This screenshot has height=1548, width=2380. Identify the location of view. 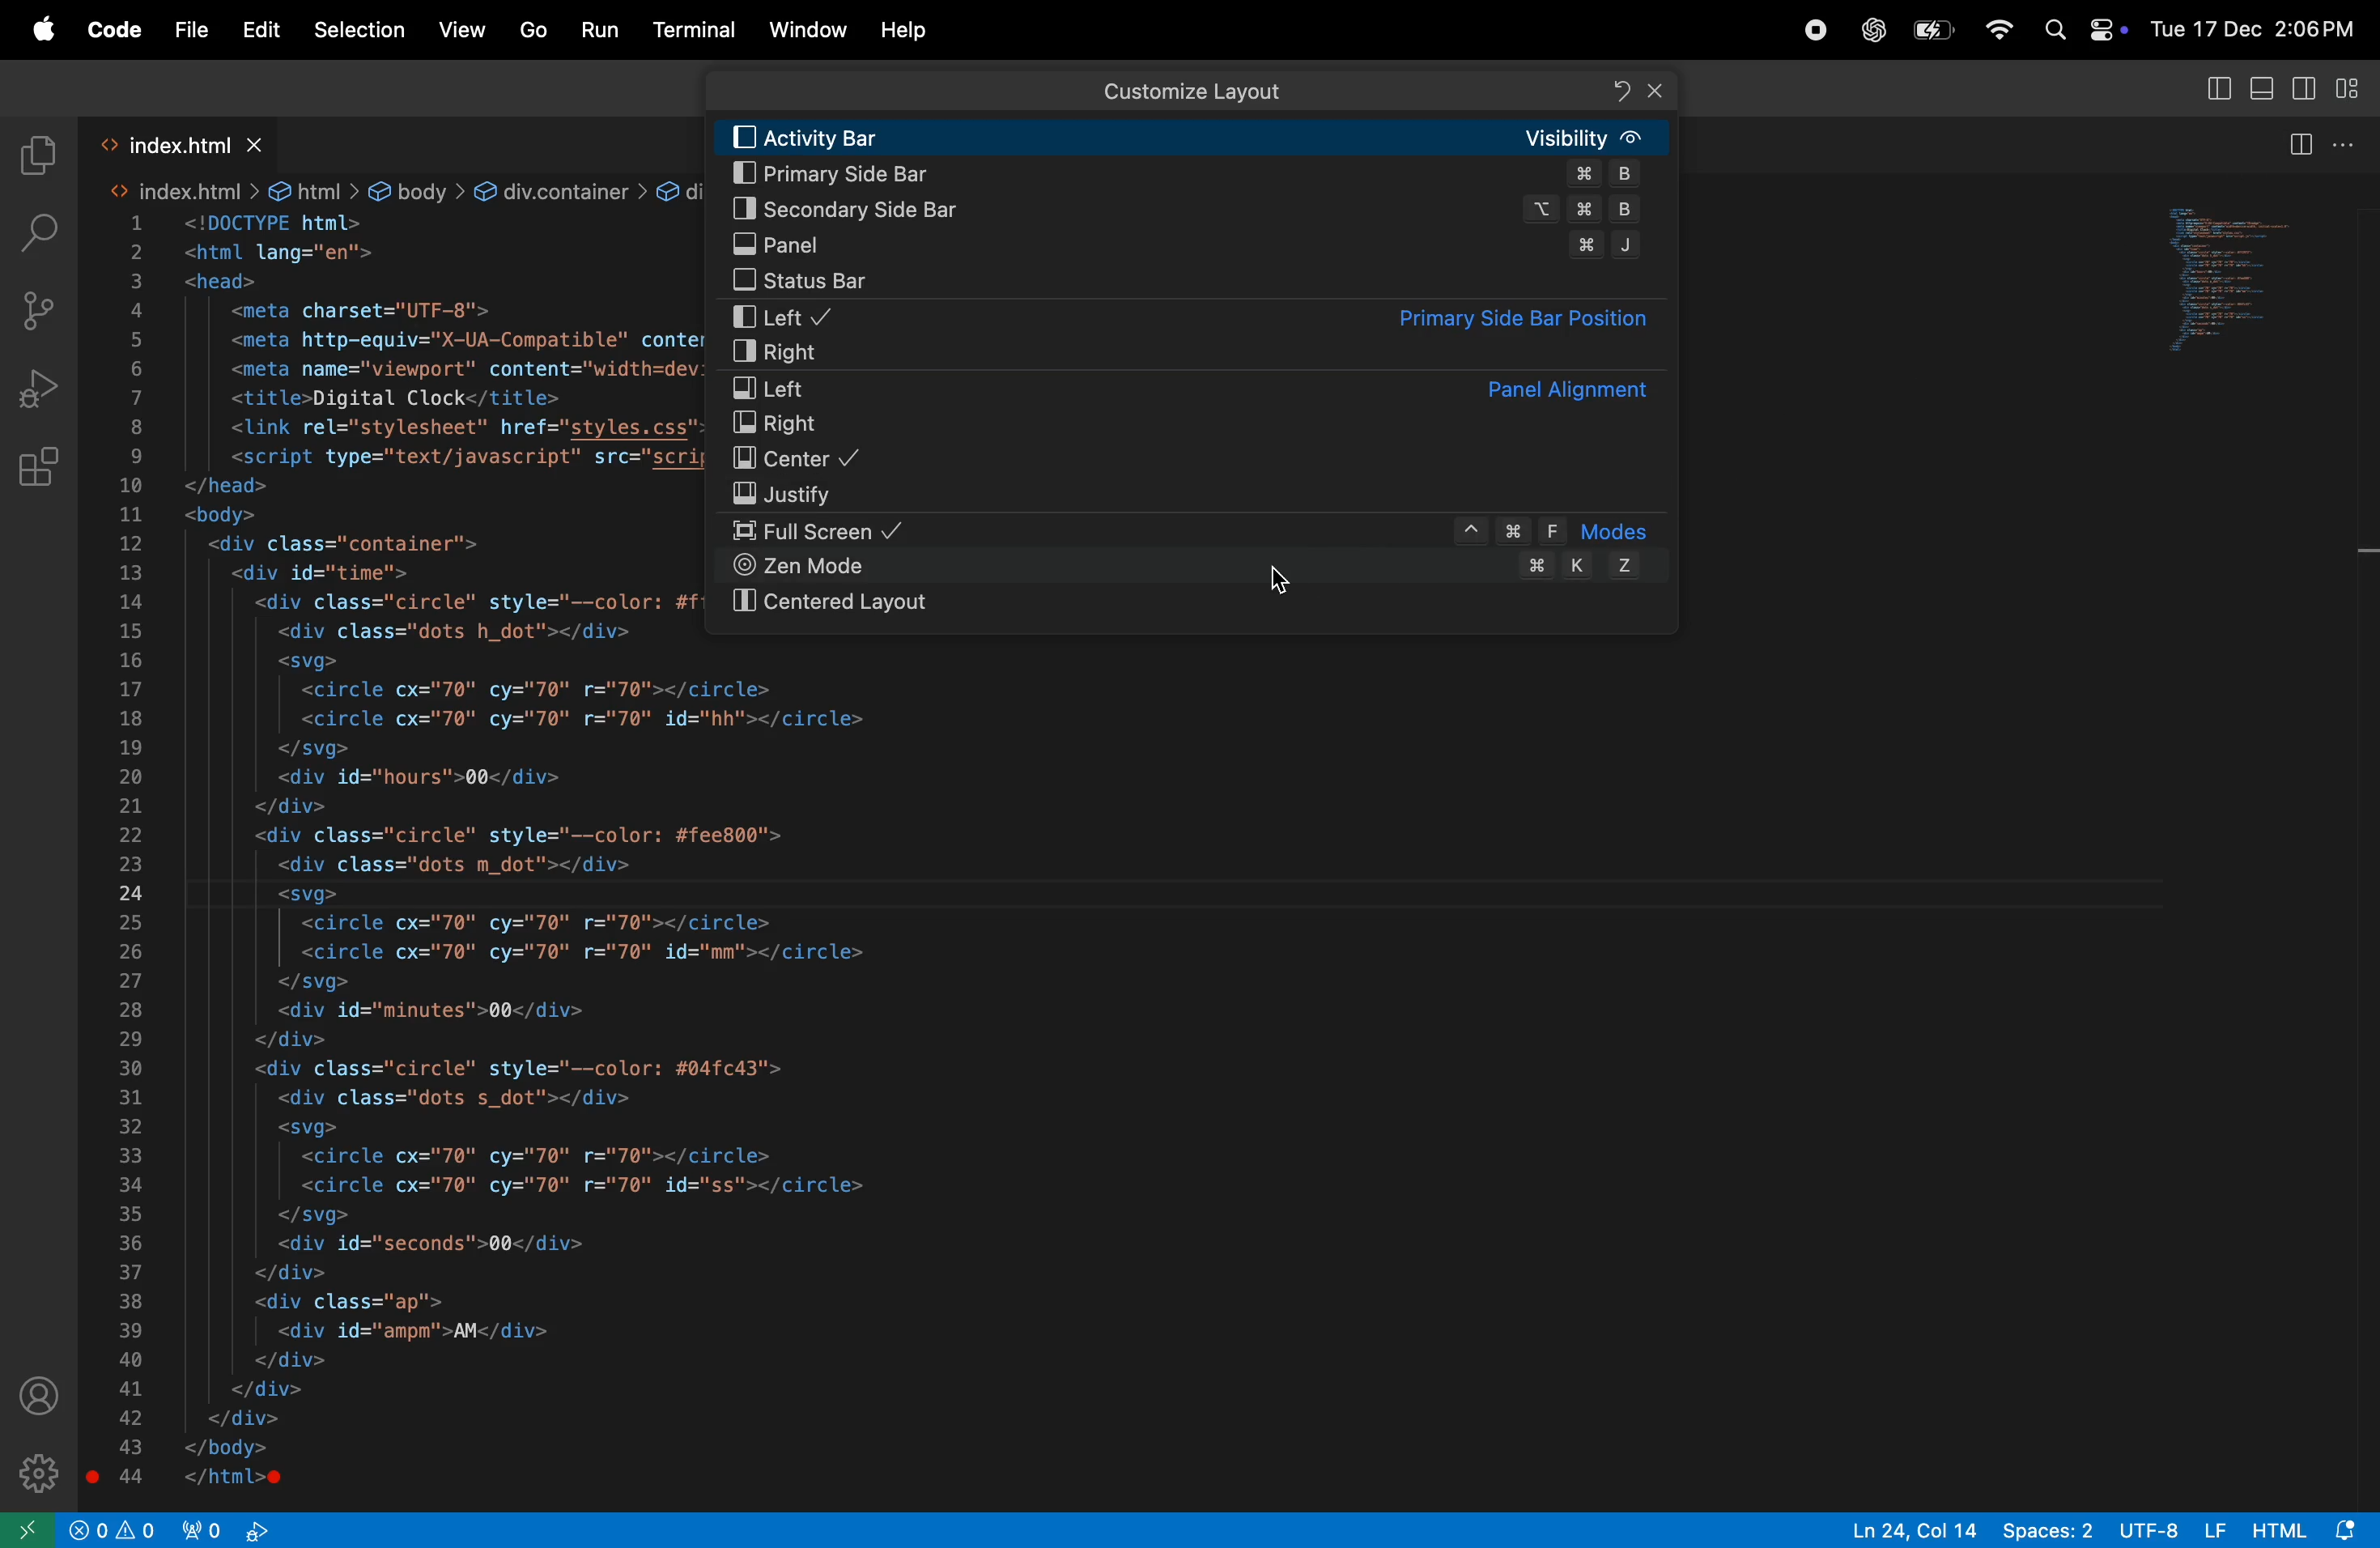
(465, 30).